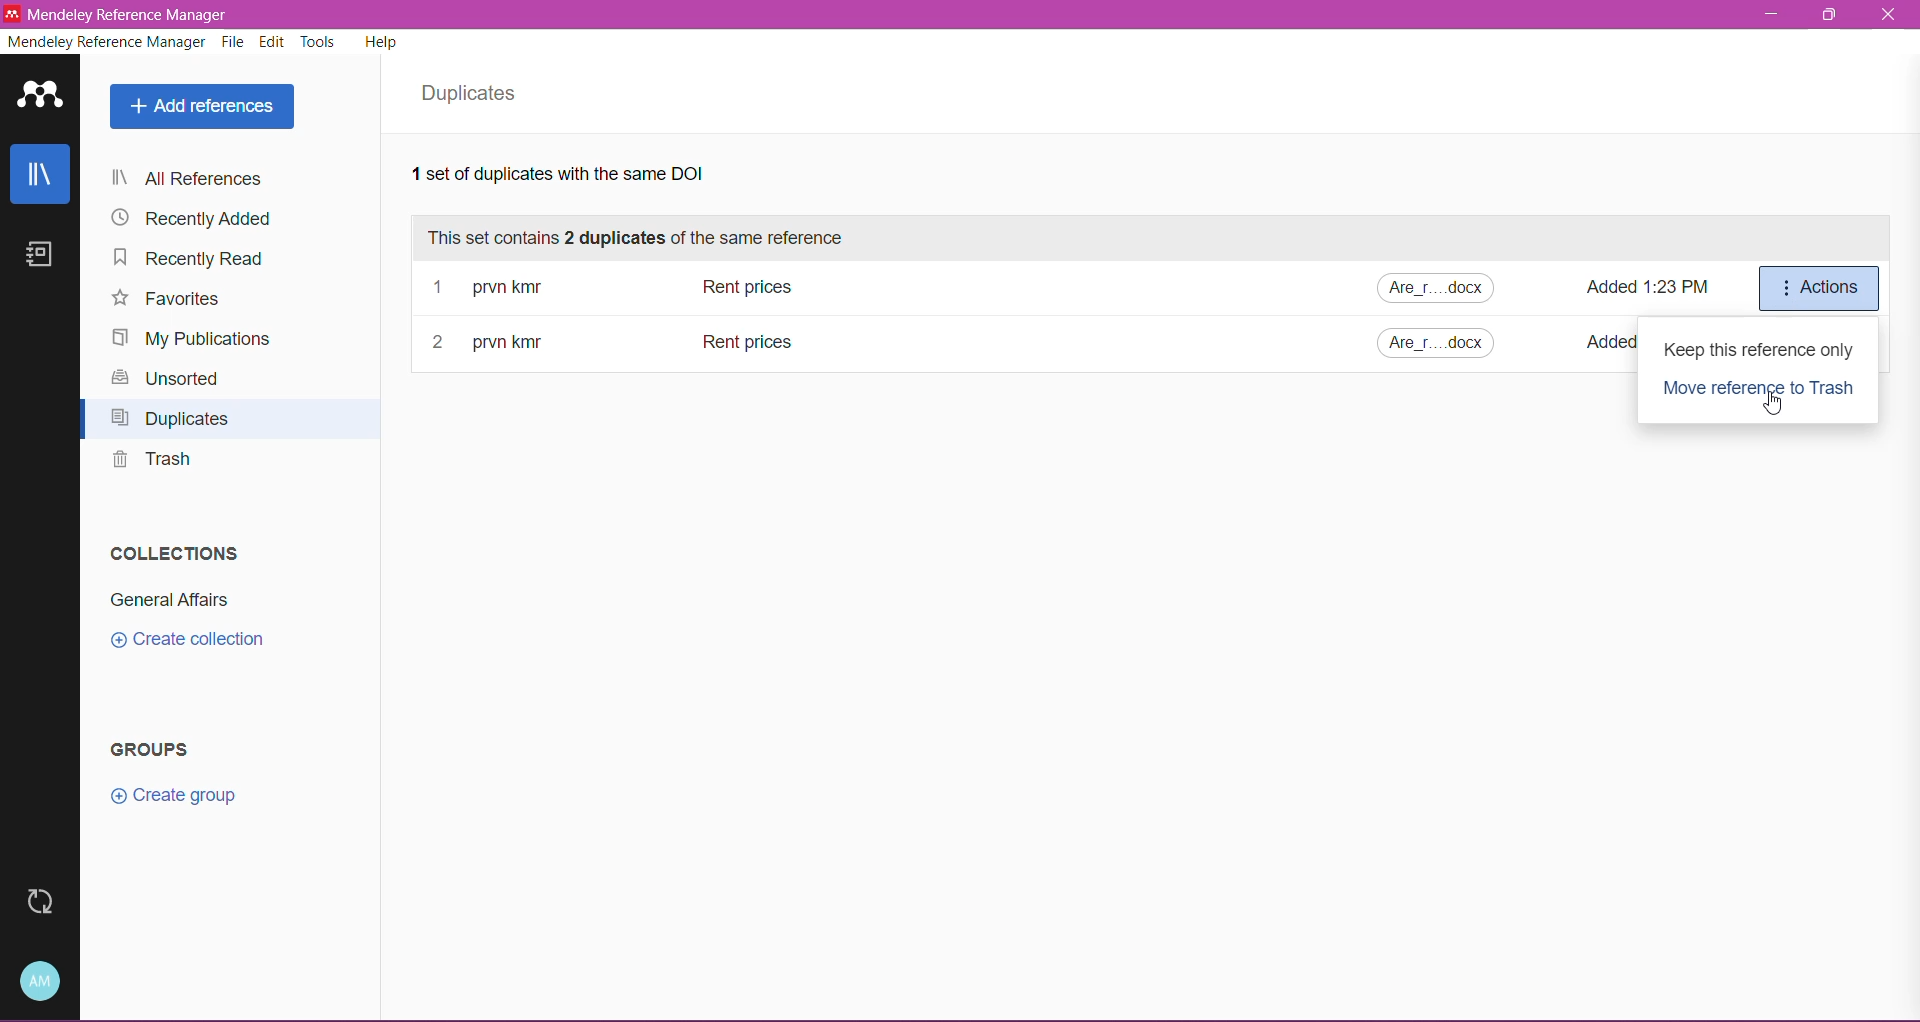 The width and height of the screenshot is (1920, 1022). What do you see at coordinates (506, 288) in the screenshot?
I see `Author names` at bounding box center [506, 288].